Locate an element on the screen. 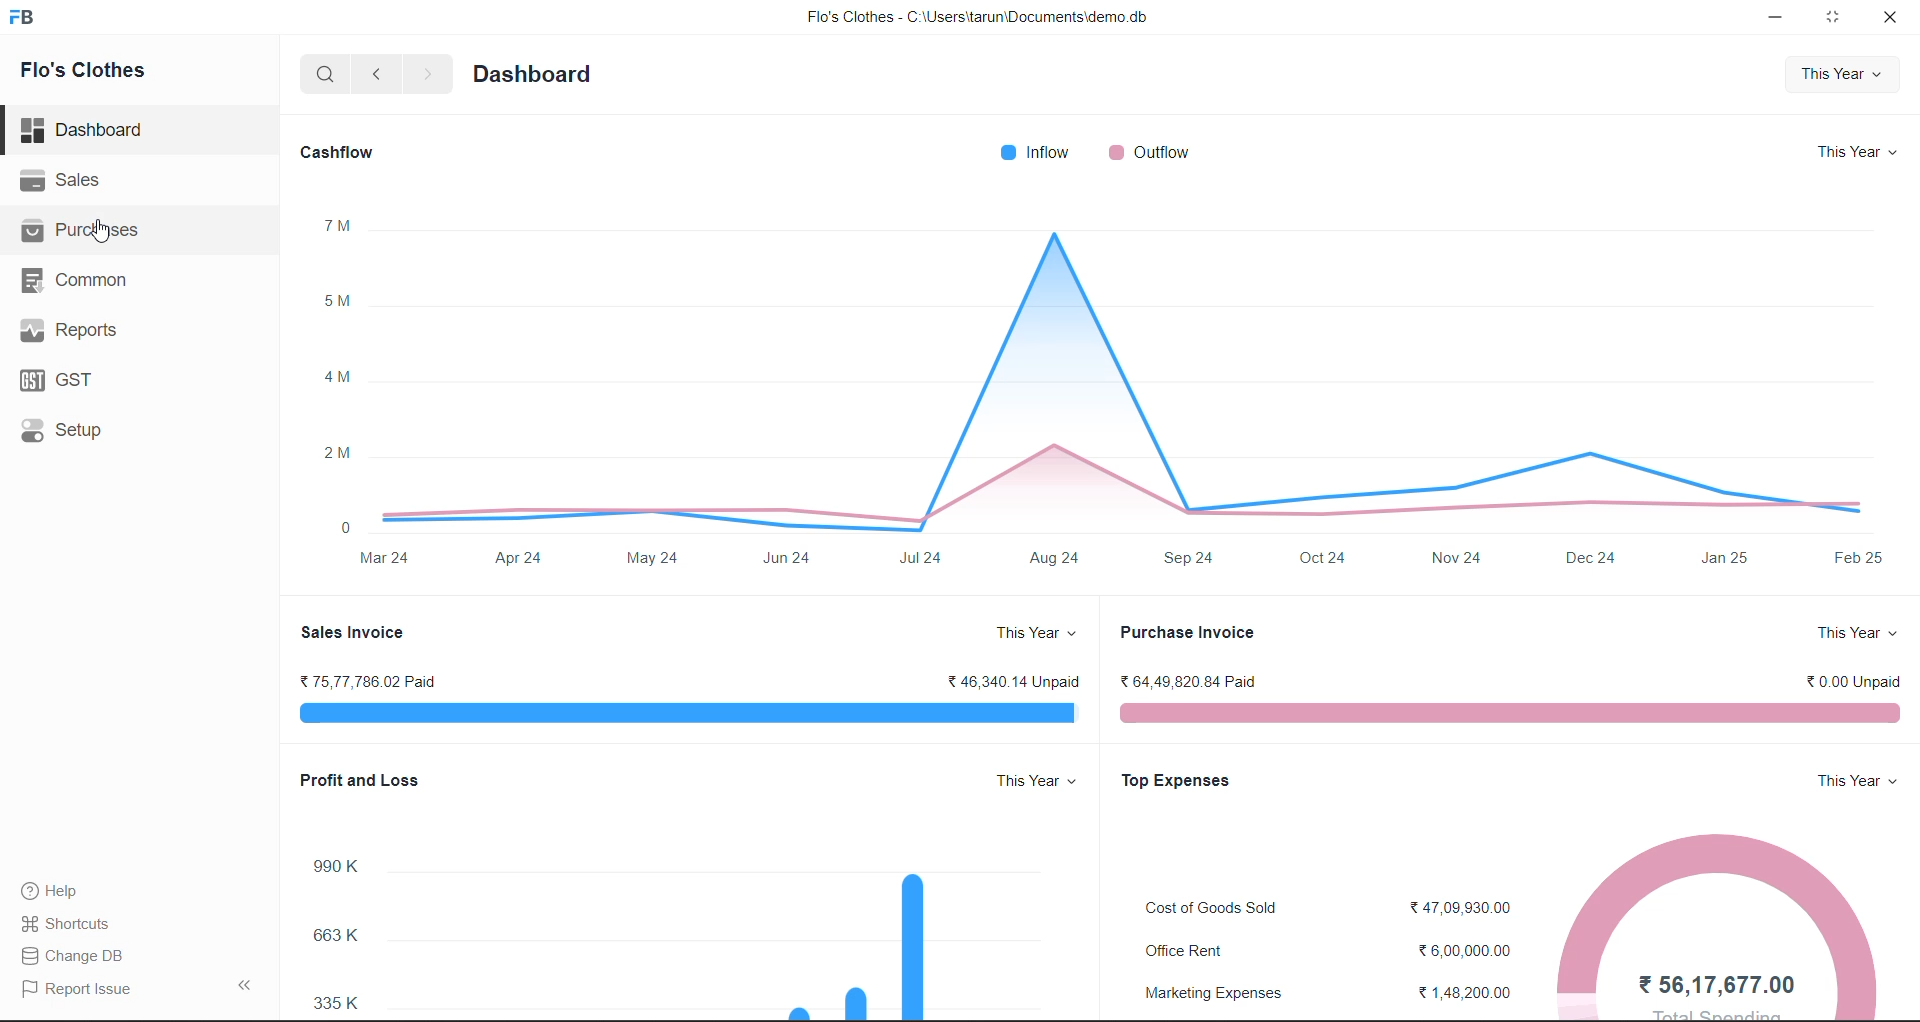 The height and width of the screenshot is (1022, 1920). previous is located at coordinates (381, 72).